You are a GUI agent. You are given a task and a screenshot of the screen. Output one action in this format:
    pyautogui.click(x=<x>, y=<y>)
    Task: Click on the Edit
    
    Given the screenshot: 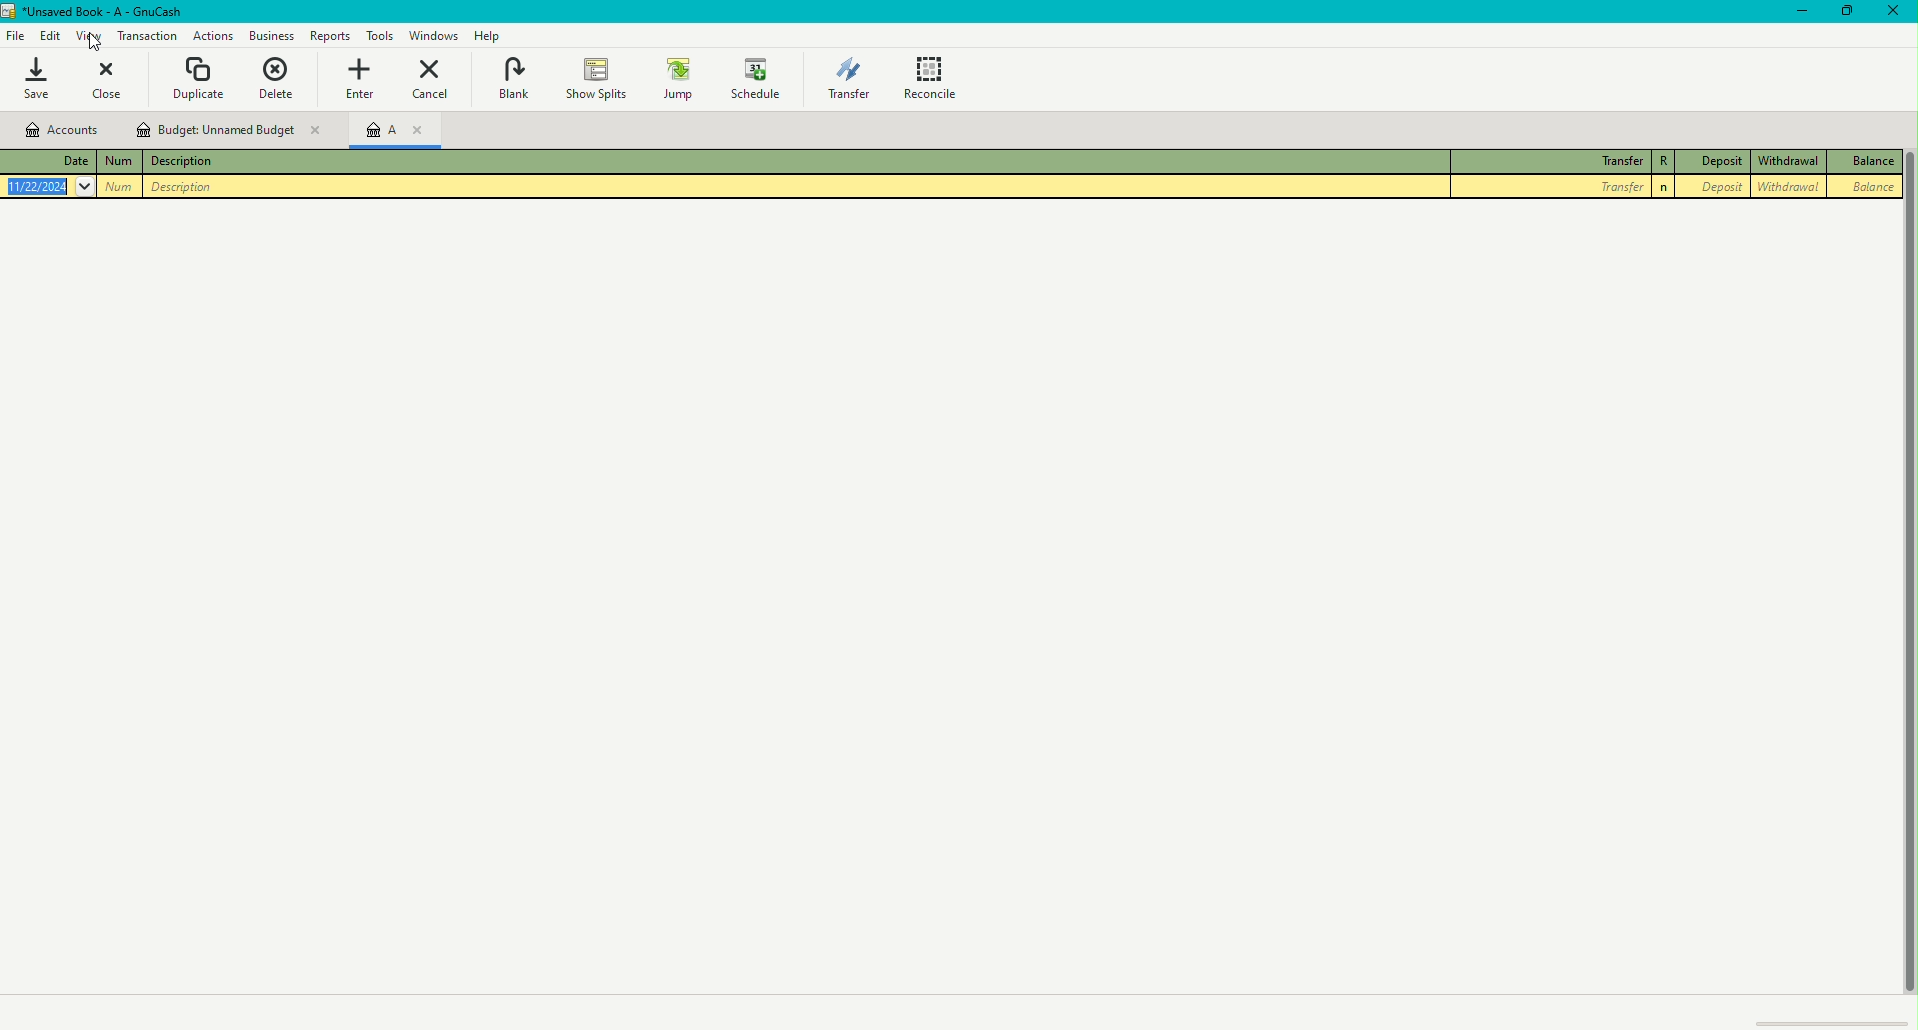 What is the action you would take?
    pyautogui.click(x=45, y=34)
    